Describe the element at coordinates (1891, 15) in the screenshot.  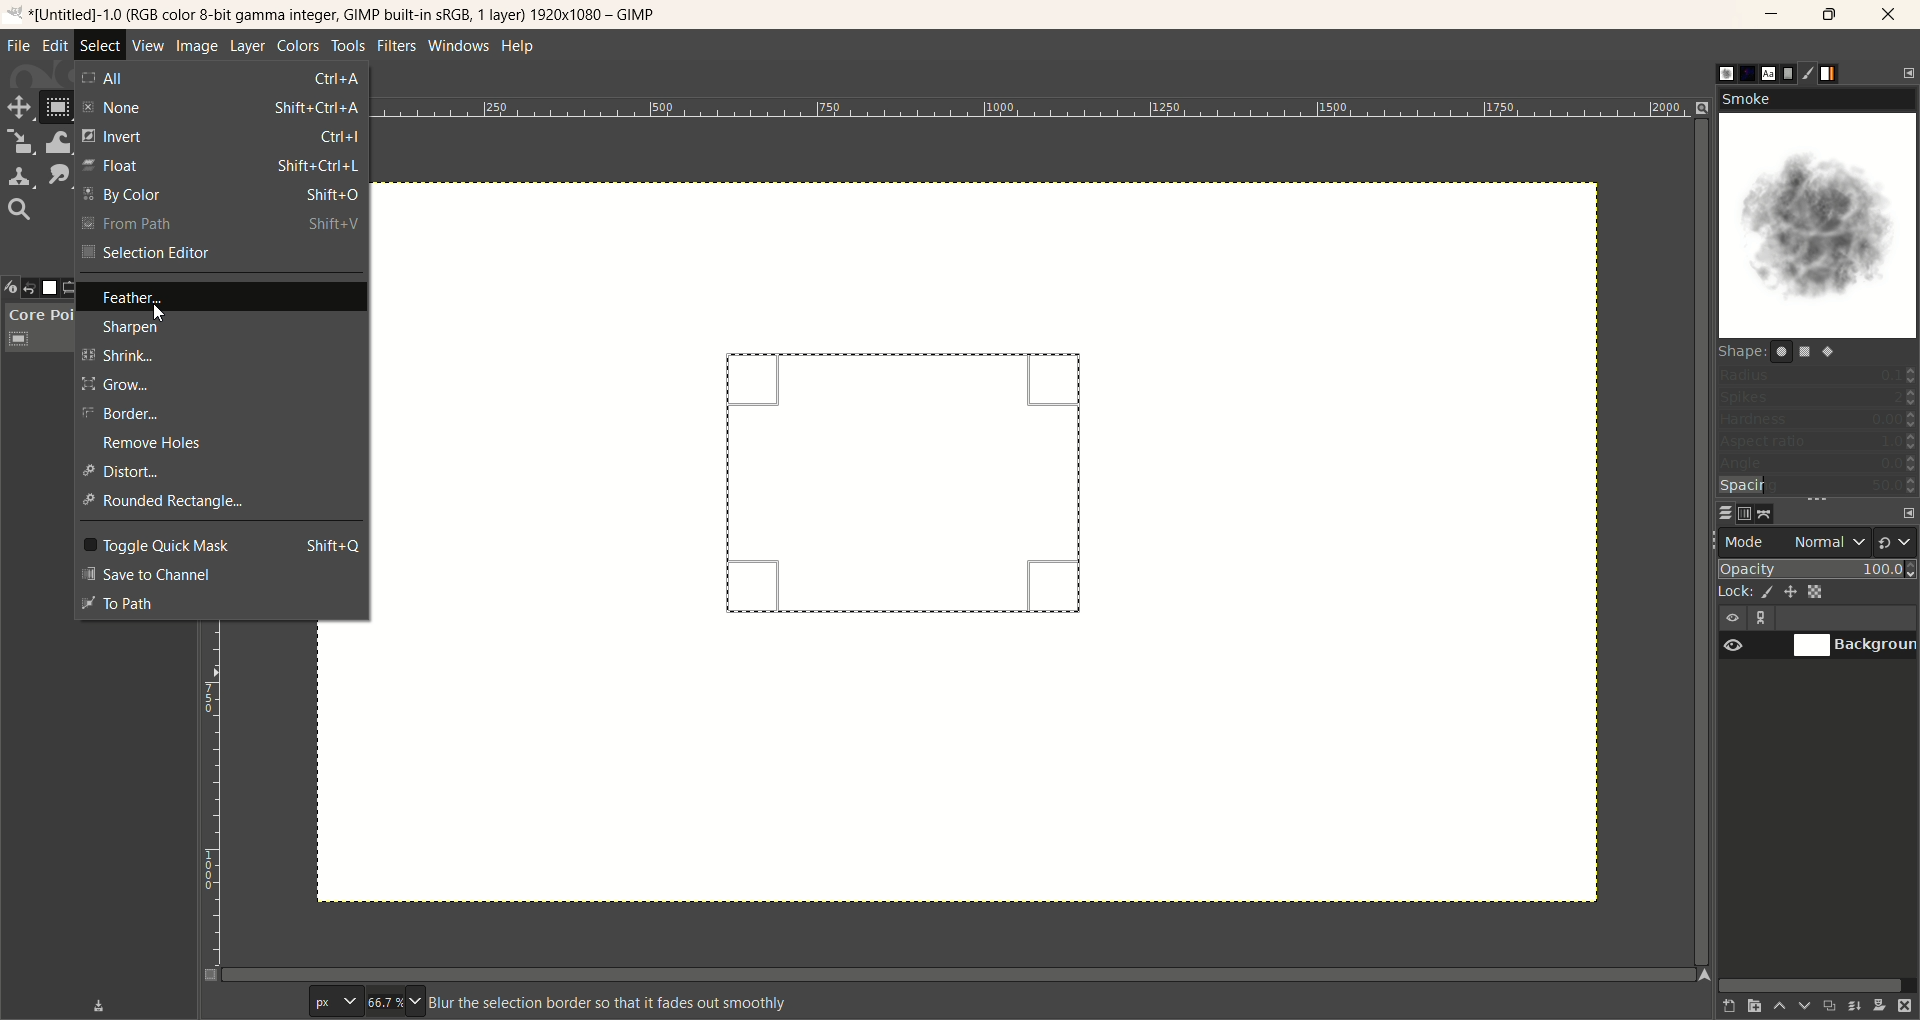
I see `close` at that location.